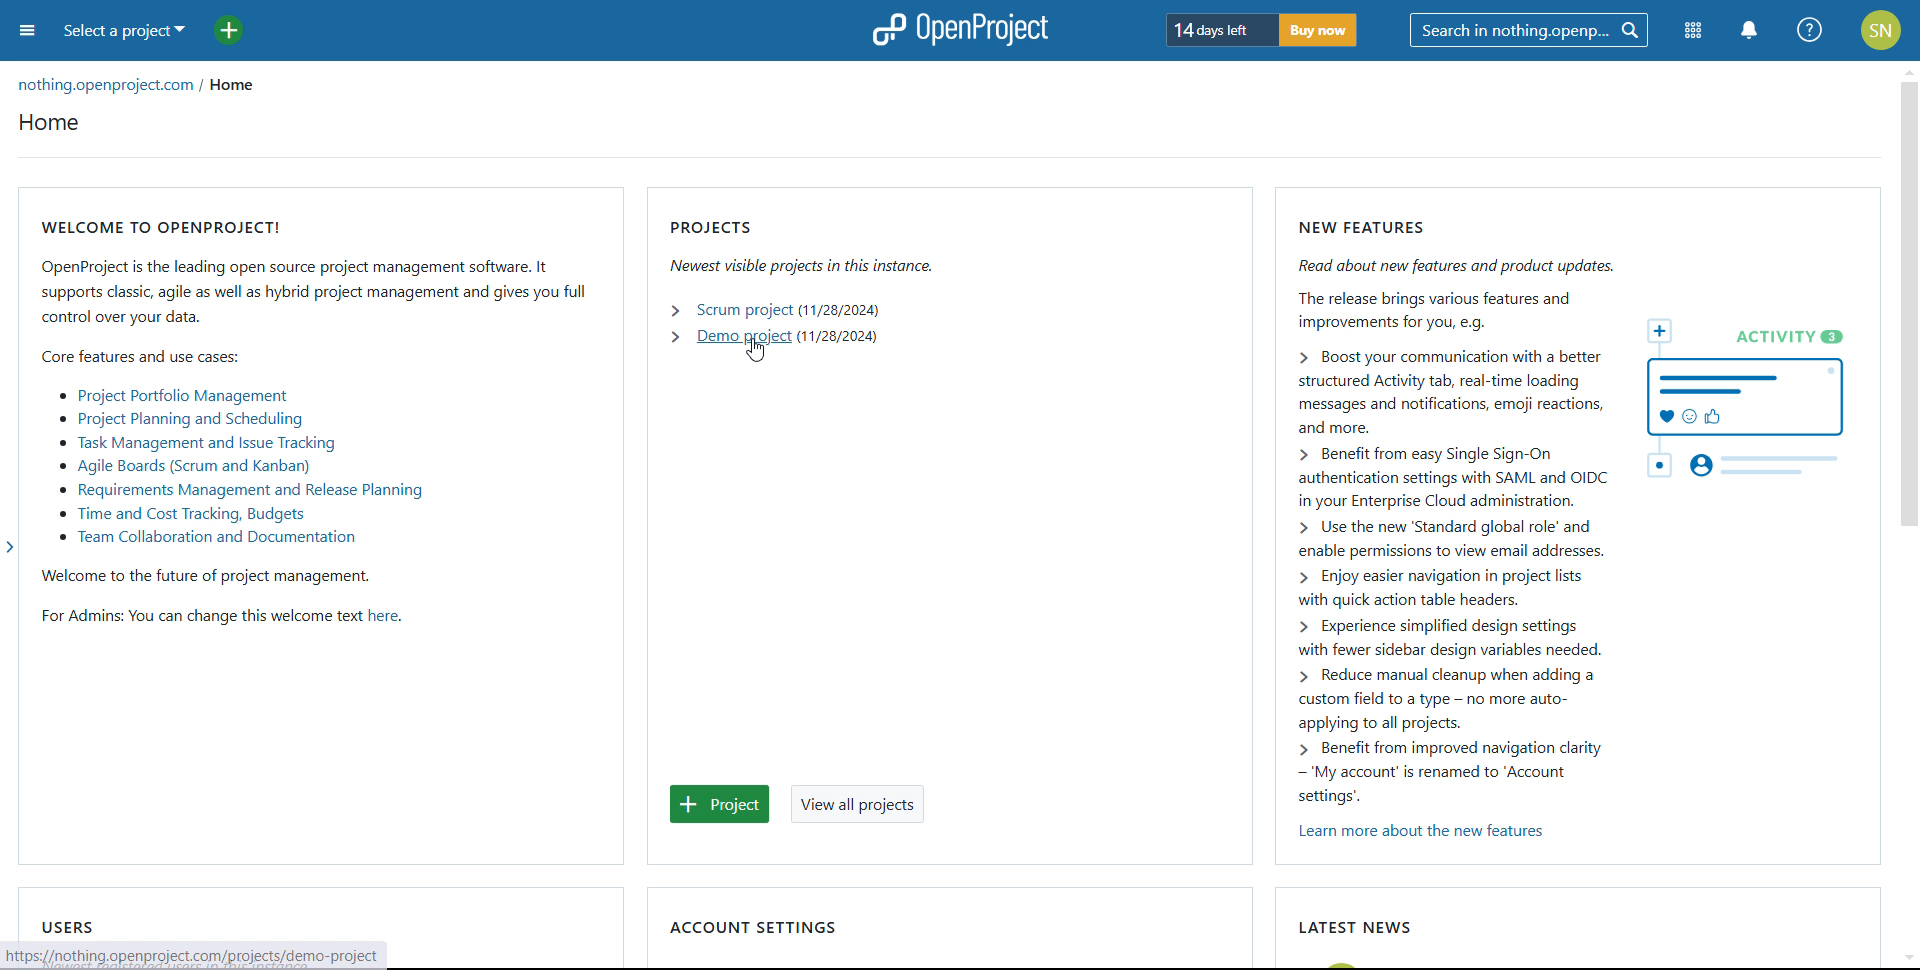 Image resolution: width=1920 pixels, height=970 pixels. Describe the element at coordinates (675, 337) in the screenshot. I see `expand demo project` at that location.